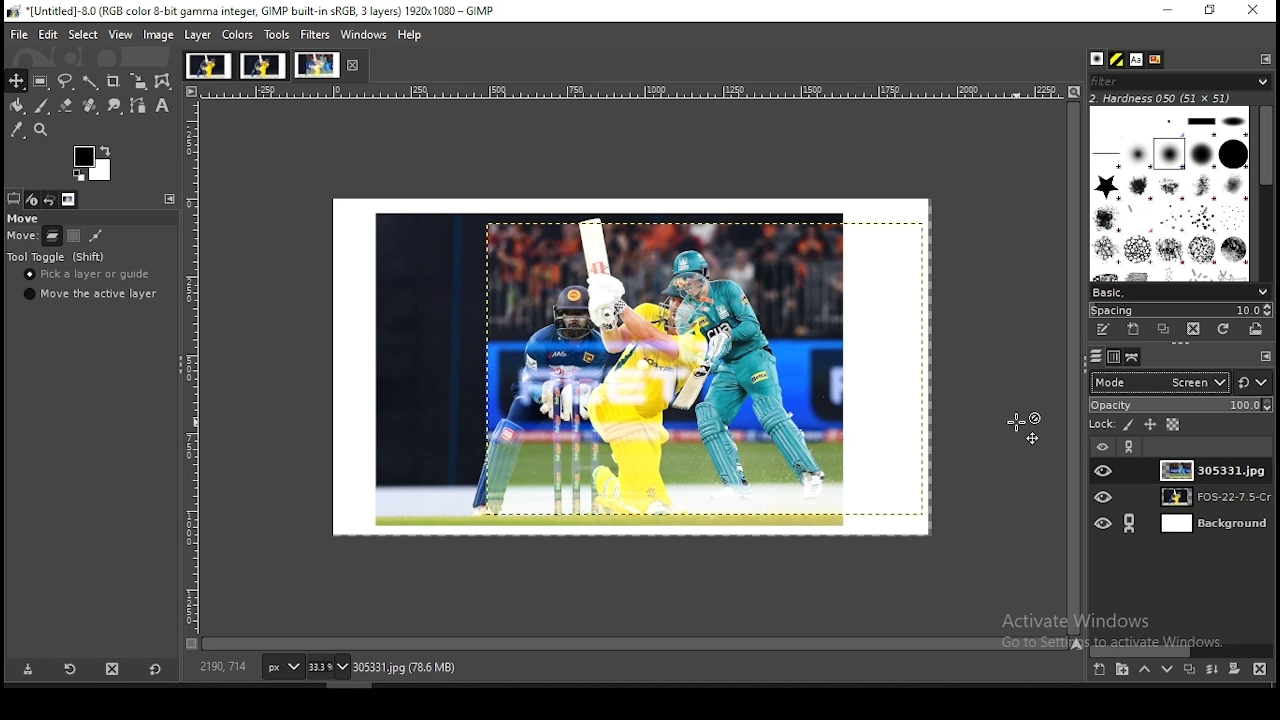  What do you see at coordinates (66, 104) in the screenshot?
I see `eraser tool` at bounding box center [66, 104].